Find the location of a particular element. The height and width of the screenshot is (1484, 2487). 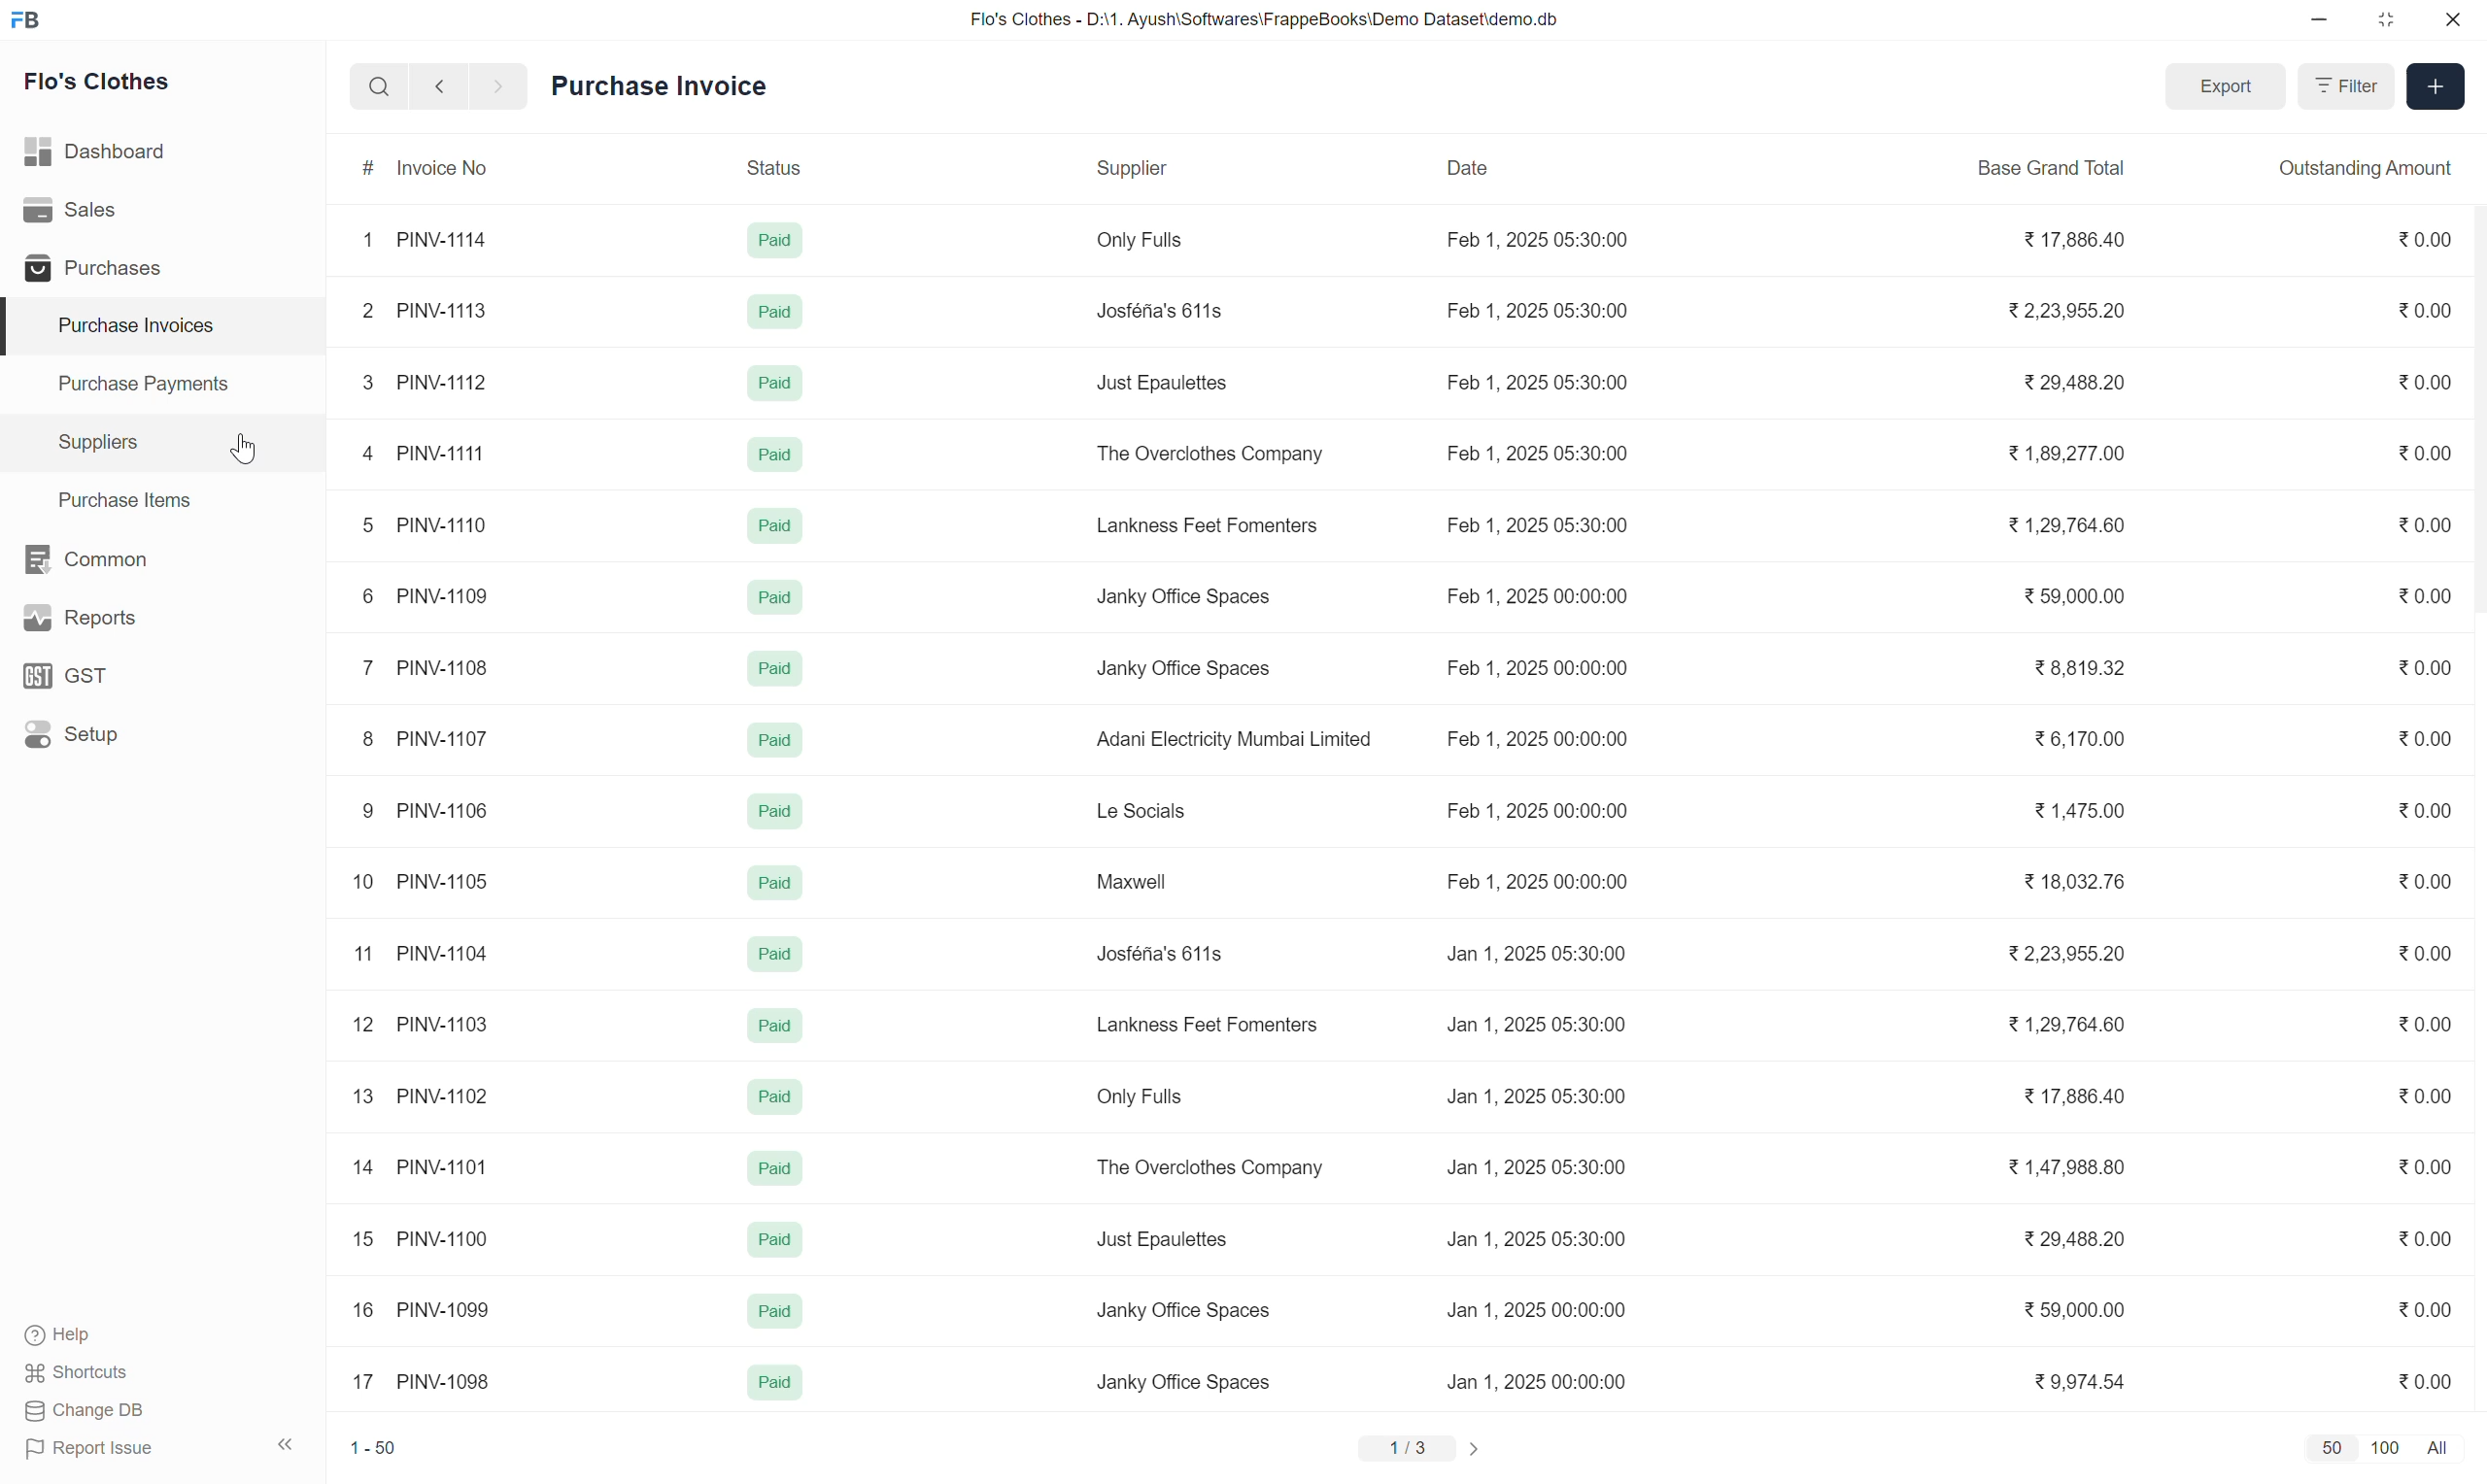

Jan 1, 2025 00:00:00 is located at coordinates (1532, 1311).